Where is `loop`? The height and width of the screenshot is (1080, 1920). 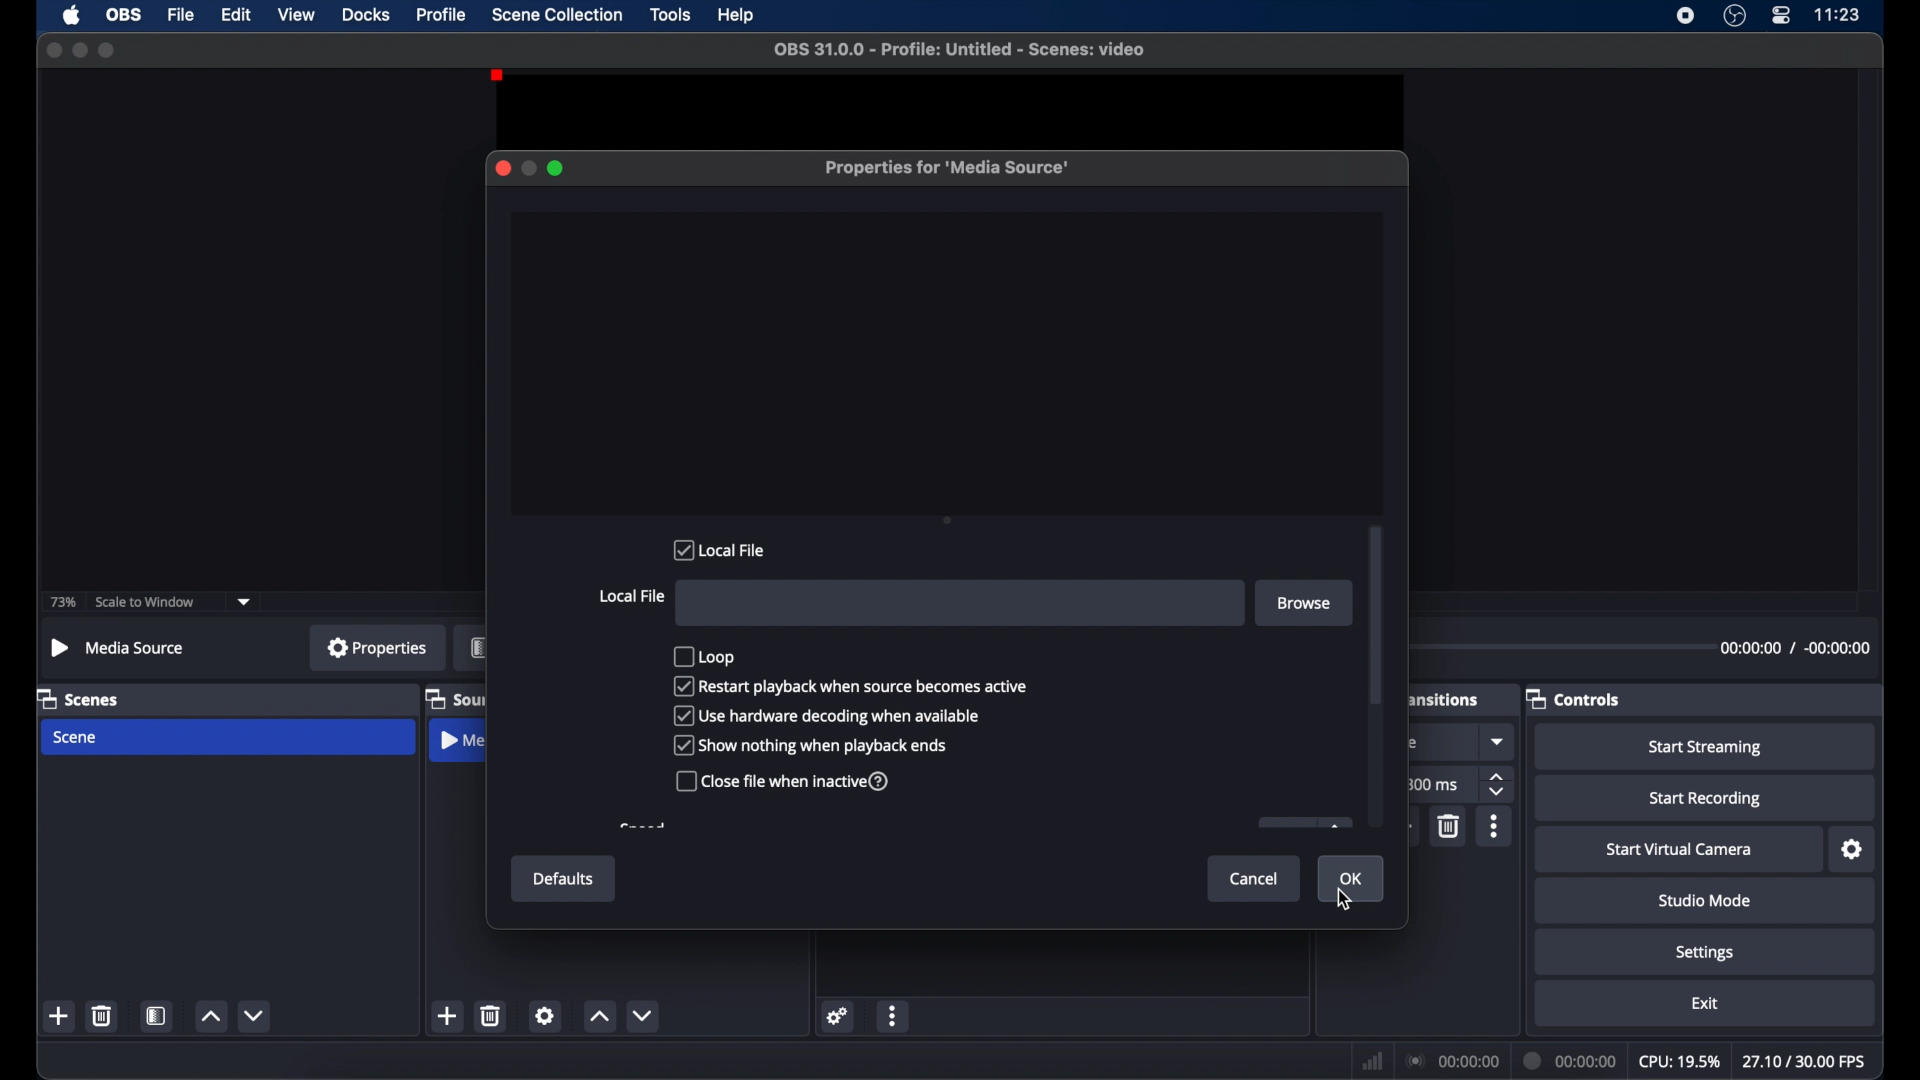 loop is located at coordinates (704, 657).